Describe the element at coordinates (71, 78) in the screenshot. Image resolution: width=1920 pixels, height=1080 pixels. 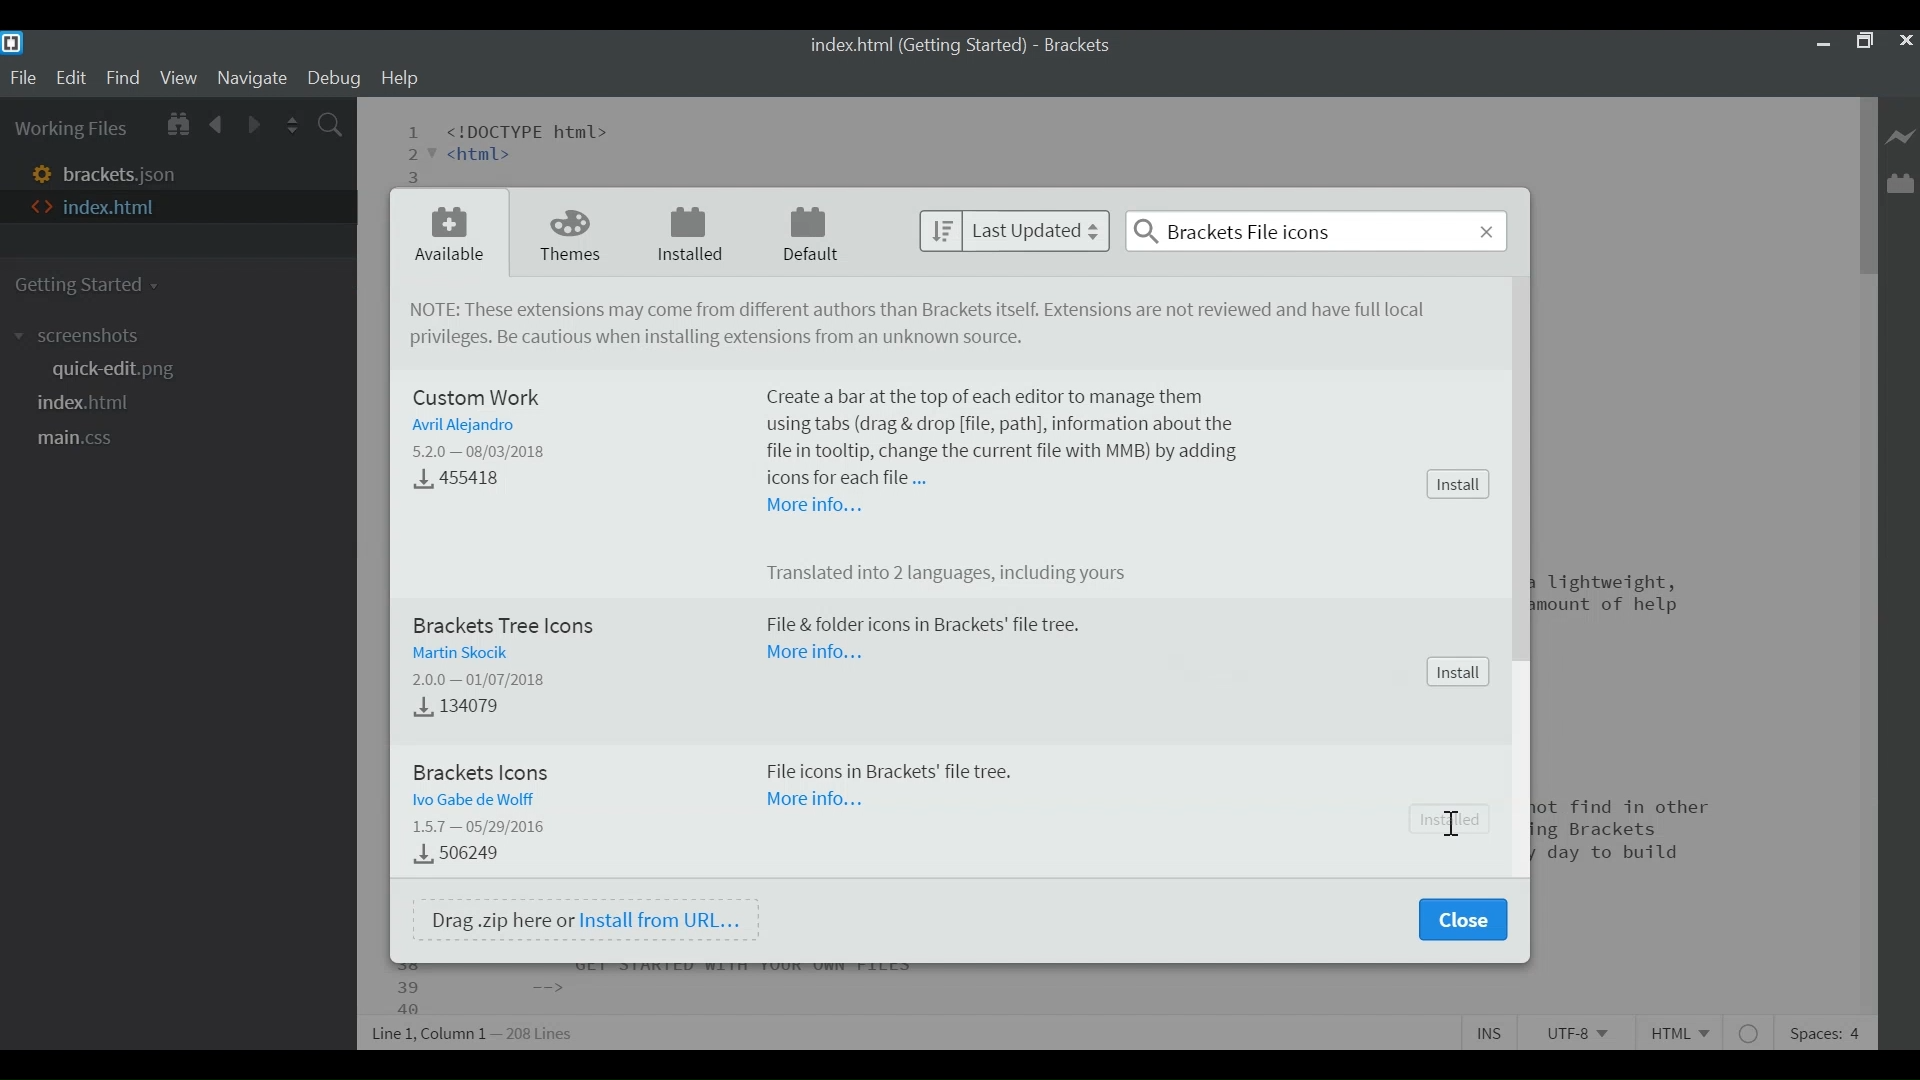
I see `Edit` at that location.